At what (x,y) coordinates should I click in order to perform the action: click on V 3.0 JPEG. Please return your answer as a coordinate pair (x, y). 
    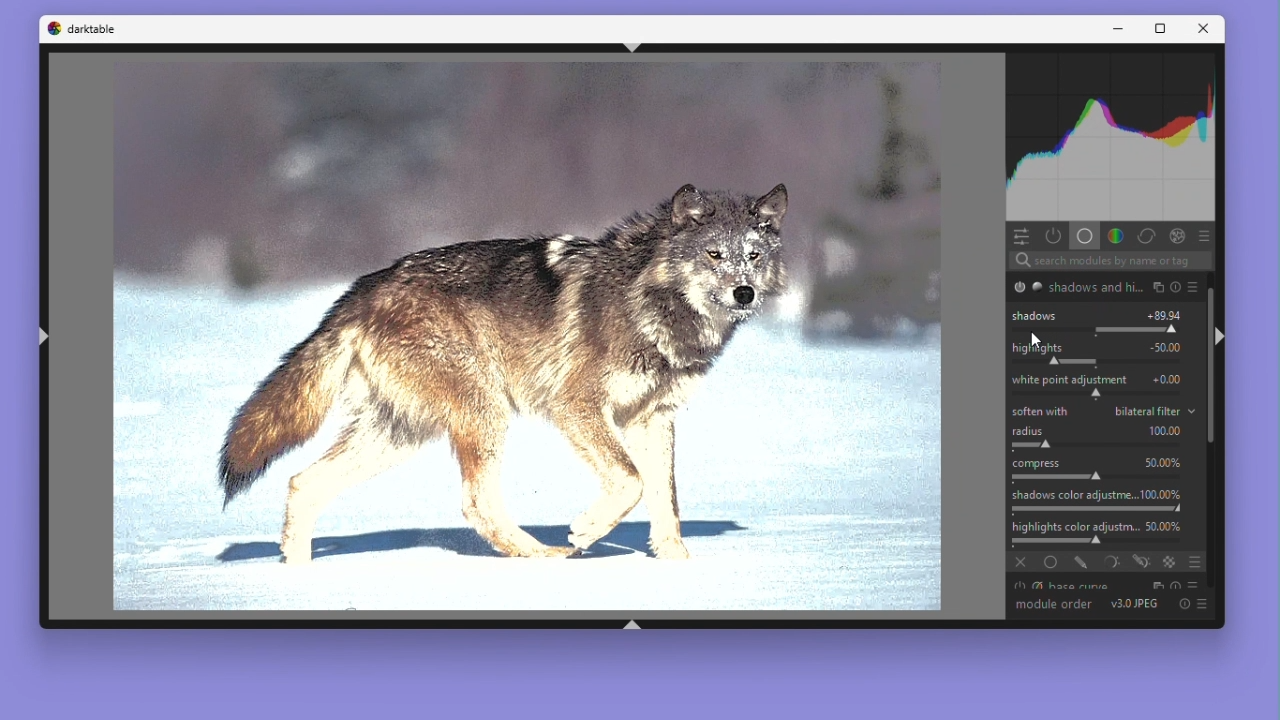
    Looking at the image, I should click on (1133, 603).